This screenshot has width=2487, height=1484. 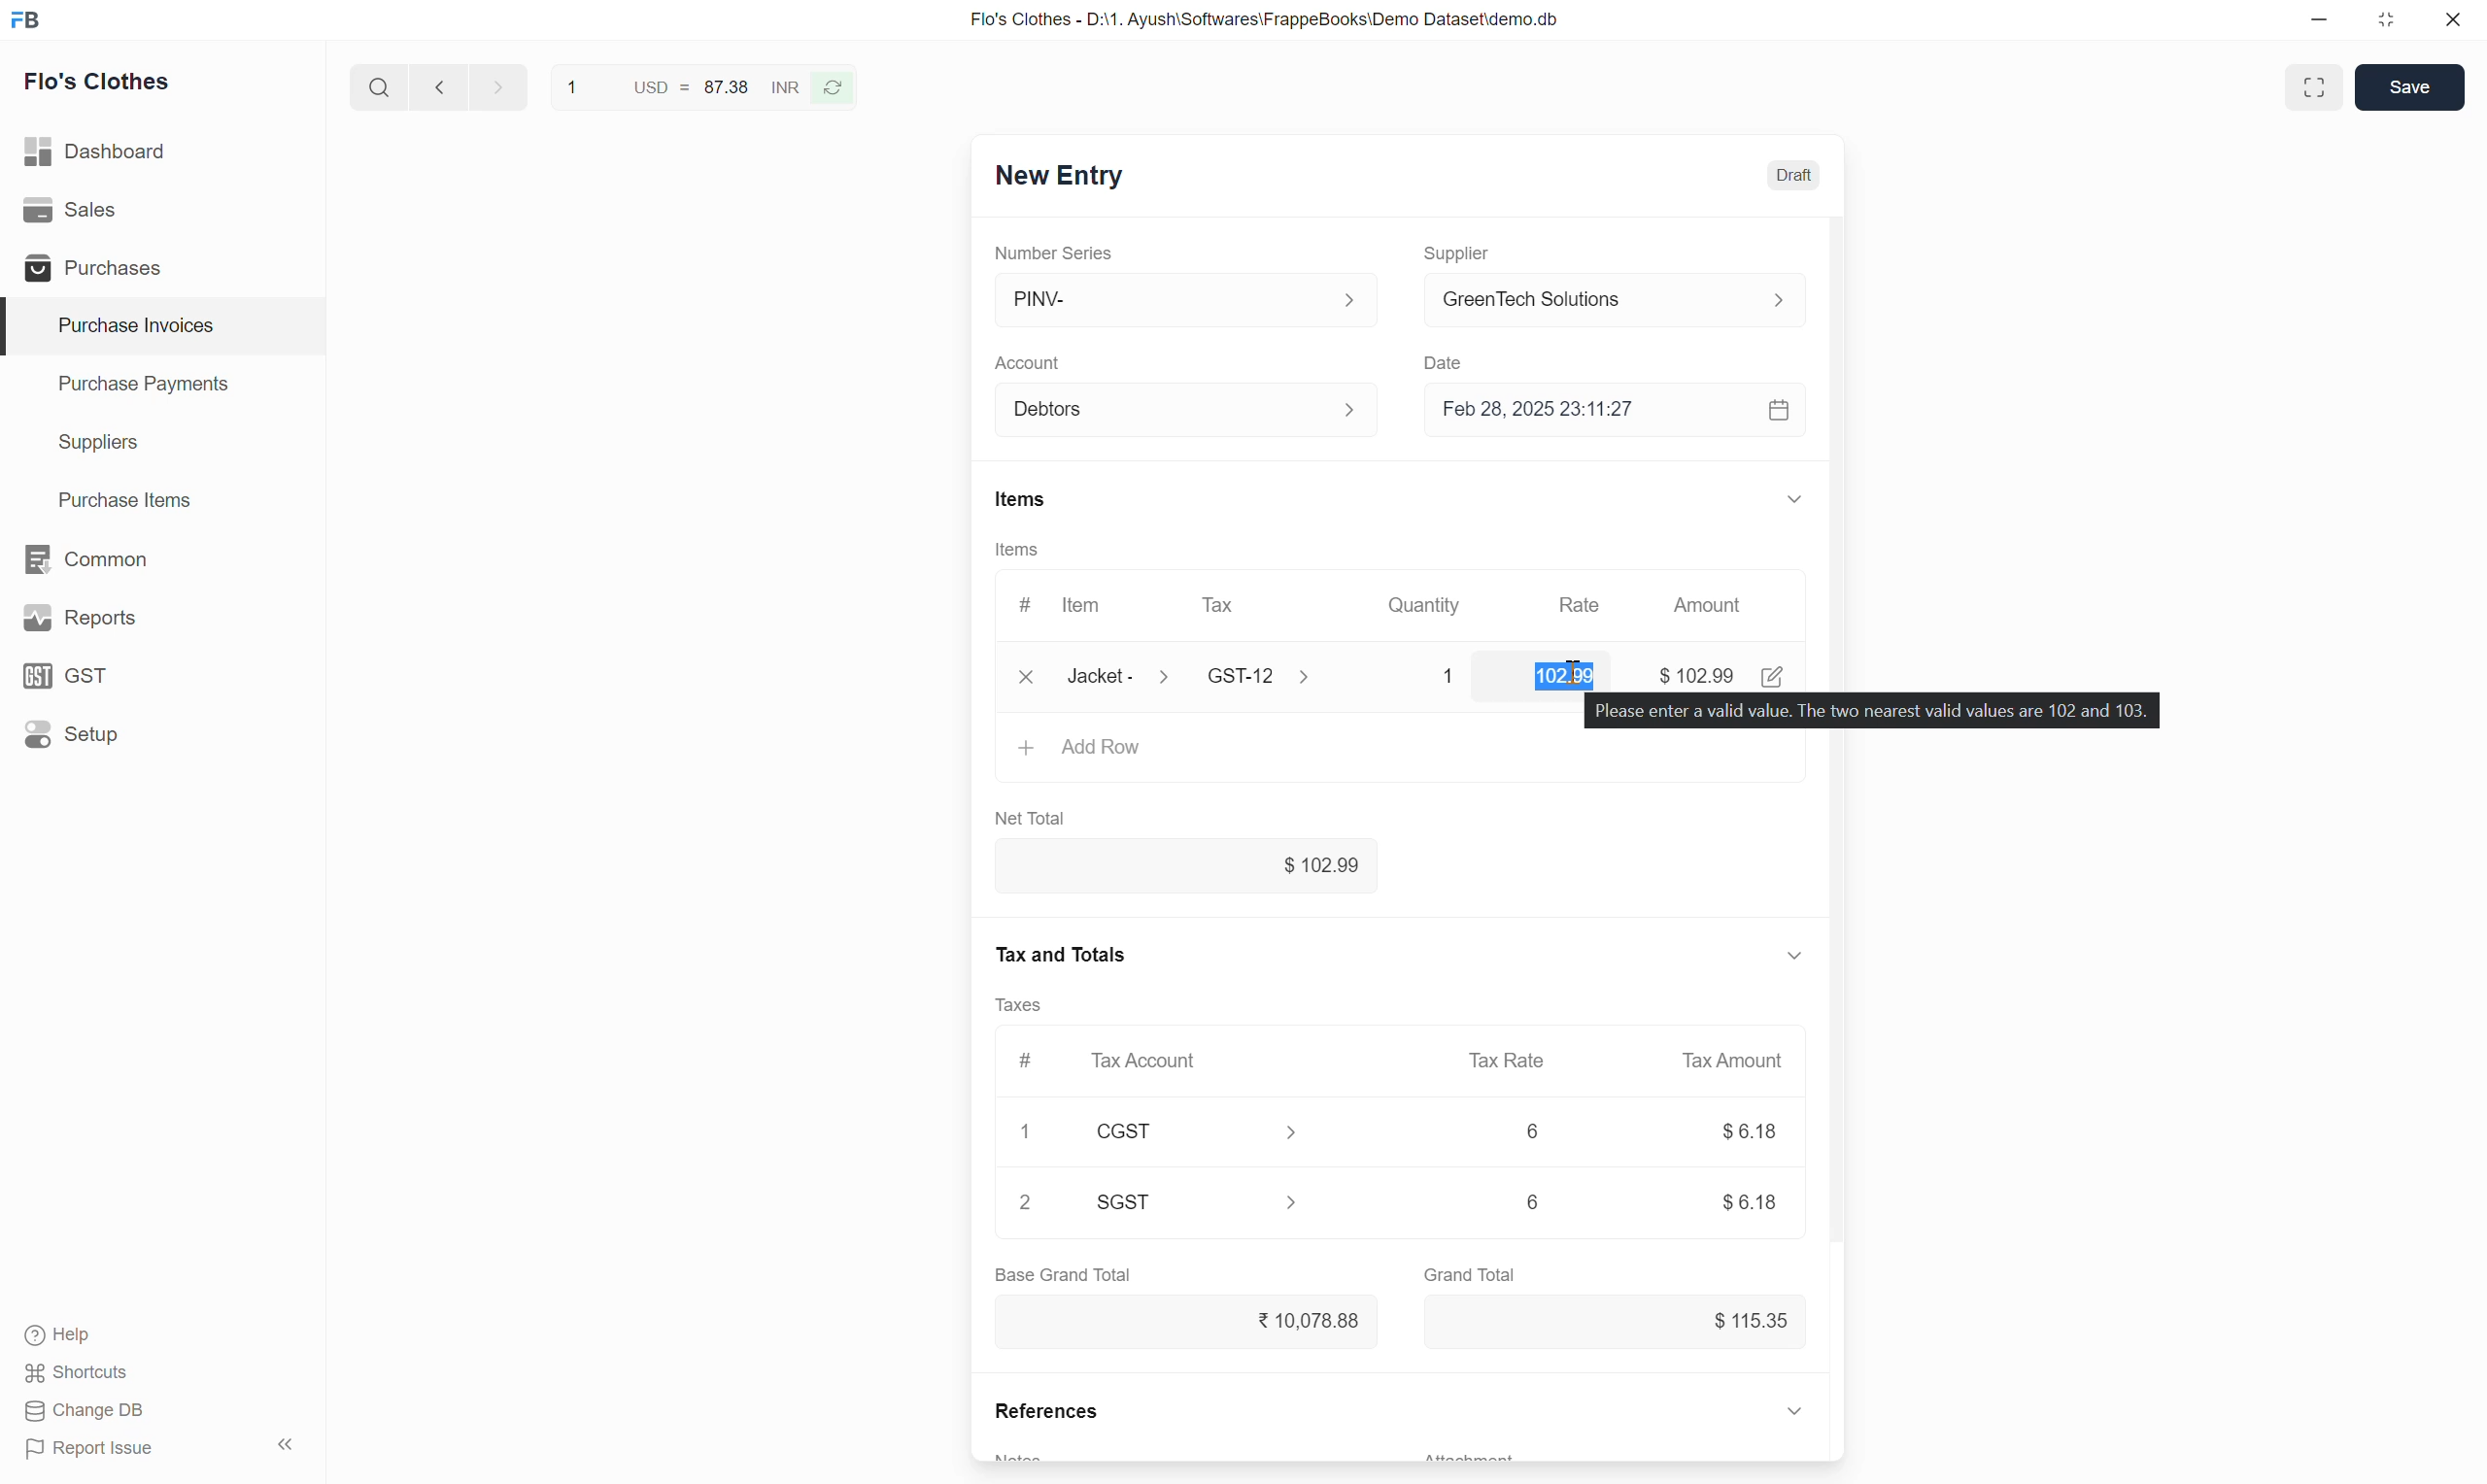 What do you see at coordinates (380, 86) in the screenshot?
I see `Search` at bounding box center [380, 86].